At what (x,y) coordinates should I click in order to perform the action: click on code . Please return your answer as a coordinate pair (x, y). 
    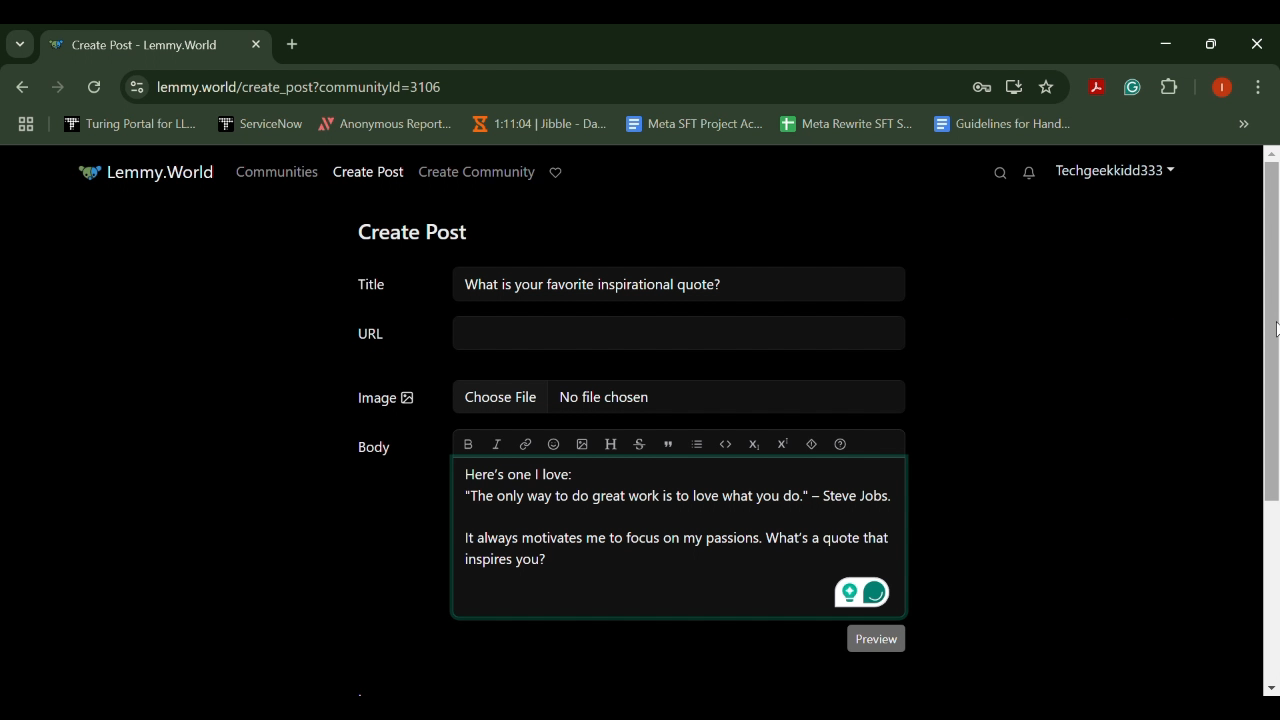
    Looking at the image, I should click on (726, 442).